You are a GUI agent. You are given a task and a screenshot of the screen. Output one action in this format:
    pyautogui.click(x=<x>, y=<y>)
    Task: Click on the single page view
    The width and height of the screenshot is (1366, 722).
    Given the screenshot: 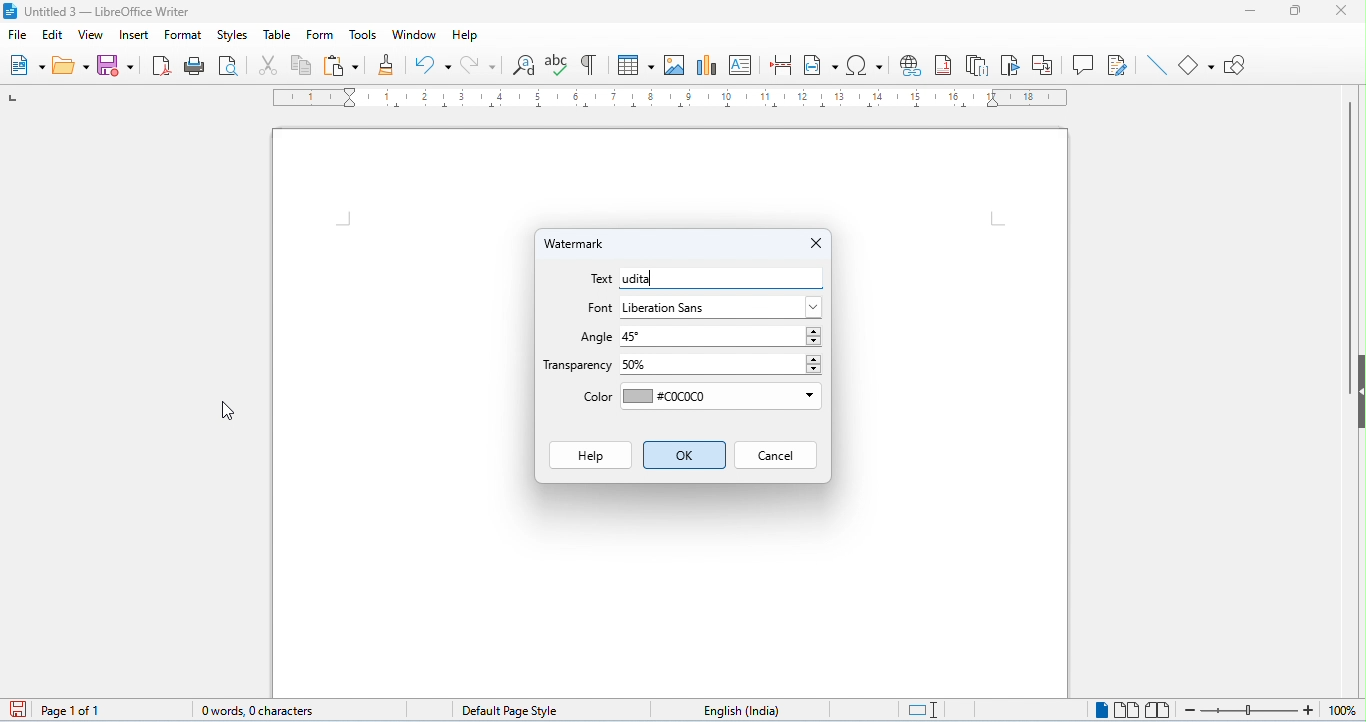 What is the action you would take?
    pyautogui.click(x=1101, y=710)
    